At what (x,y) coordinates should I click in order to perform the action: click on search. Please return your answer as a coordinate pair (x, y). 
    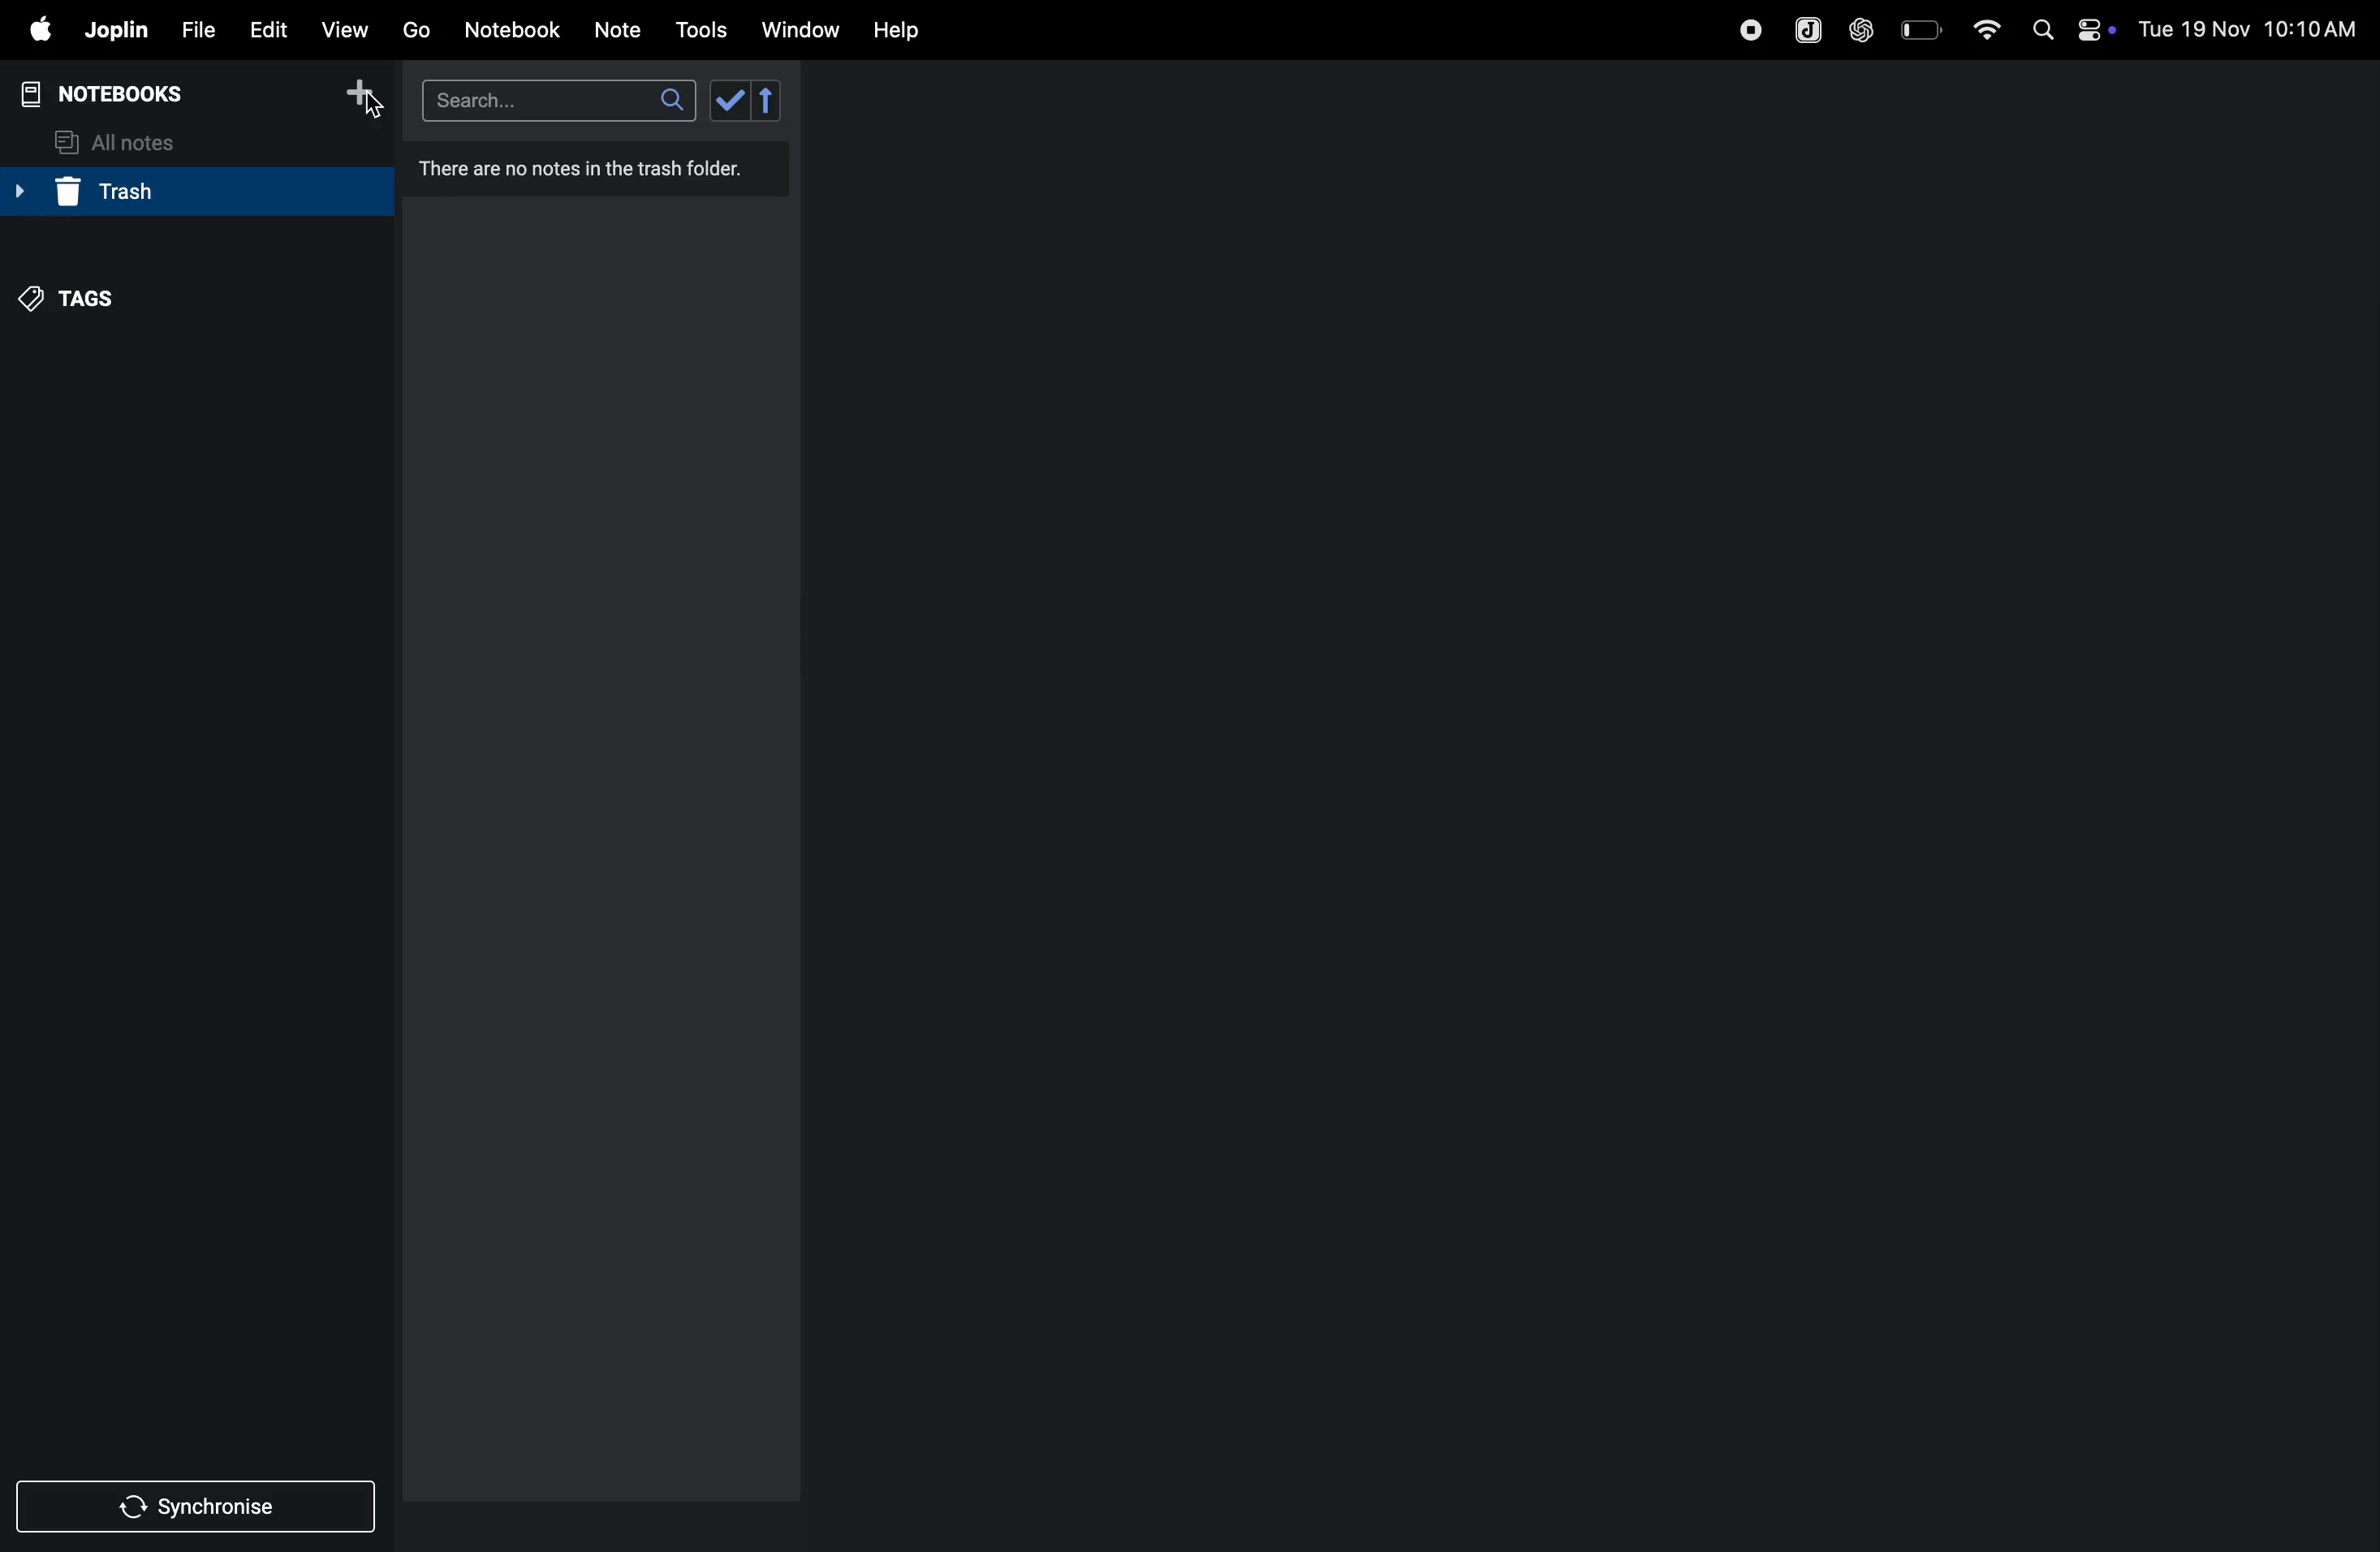
    Looking at the image, I should click on (2038, 30).